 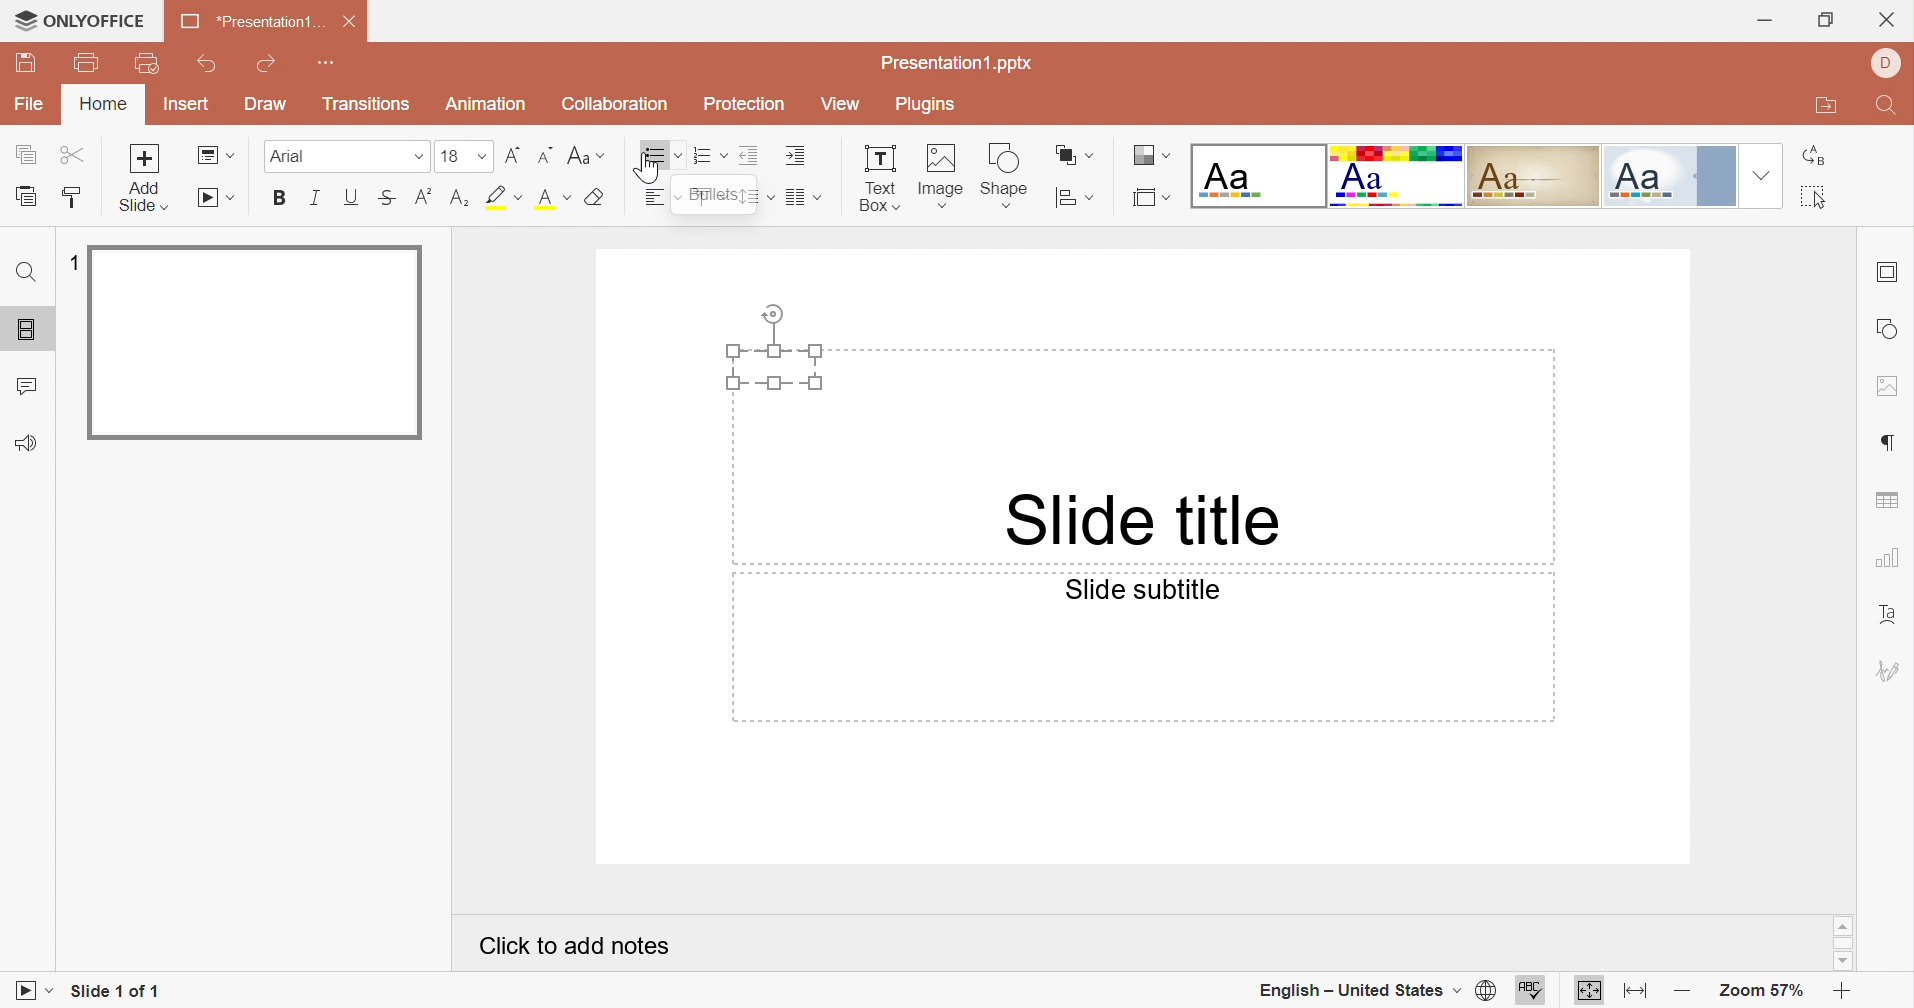 What do you see at coordinates (1154, 199) in the screenshot?
I see `Select slide size` at bounding box center [1154, 199].